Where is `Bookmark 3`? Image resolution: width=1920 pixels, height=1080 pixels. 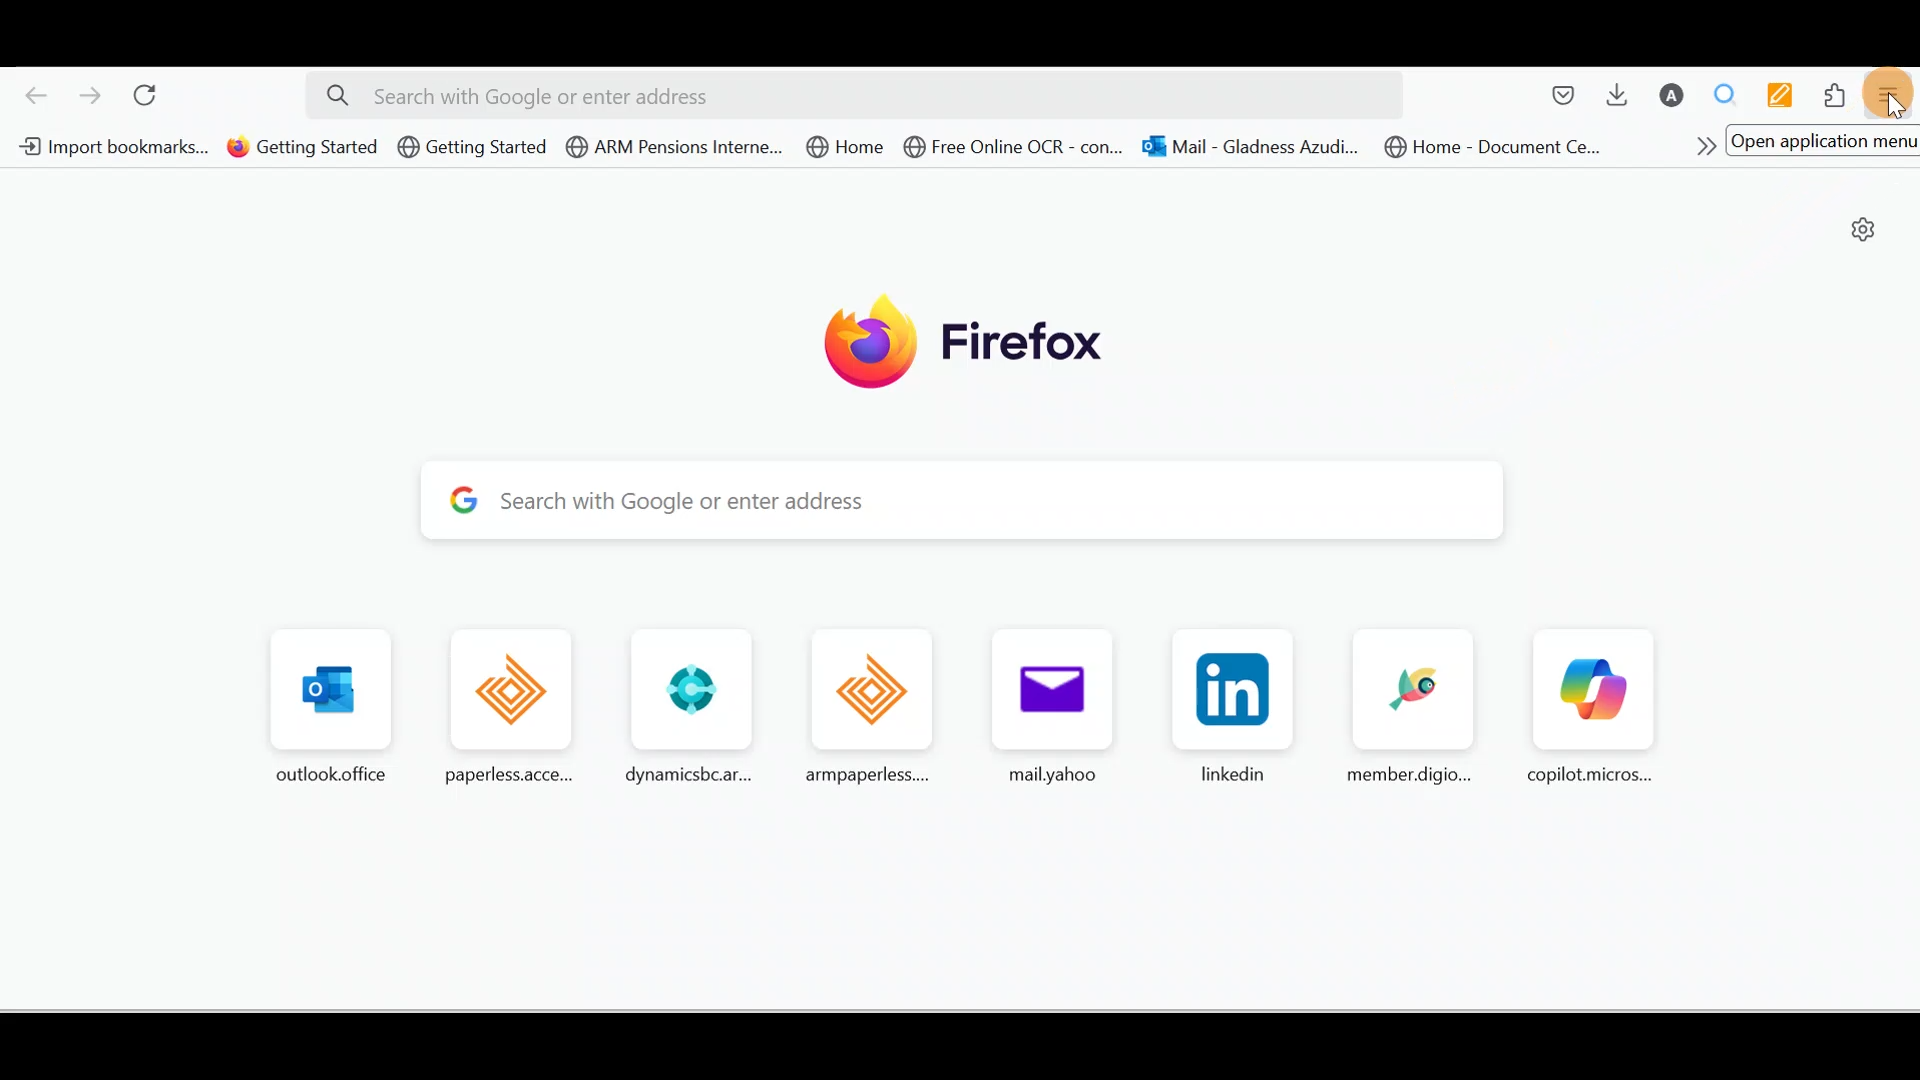
Bookmark 3 is located at coordinates (472, 147).